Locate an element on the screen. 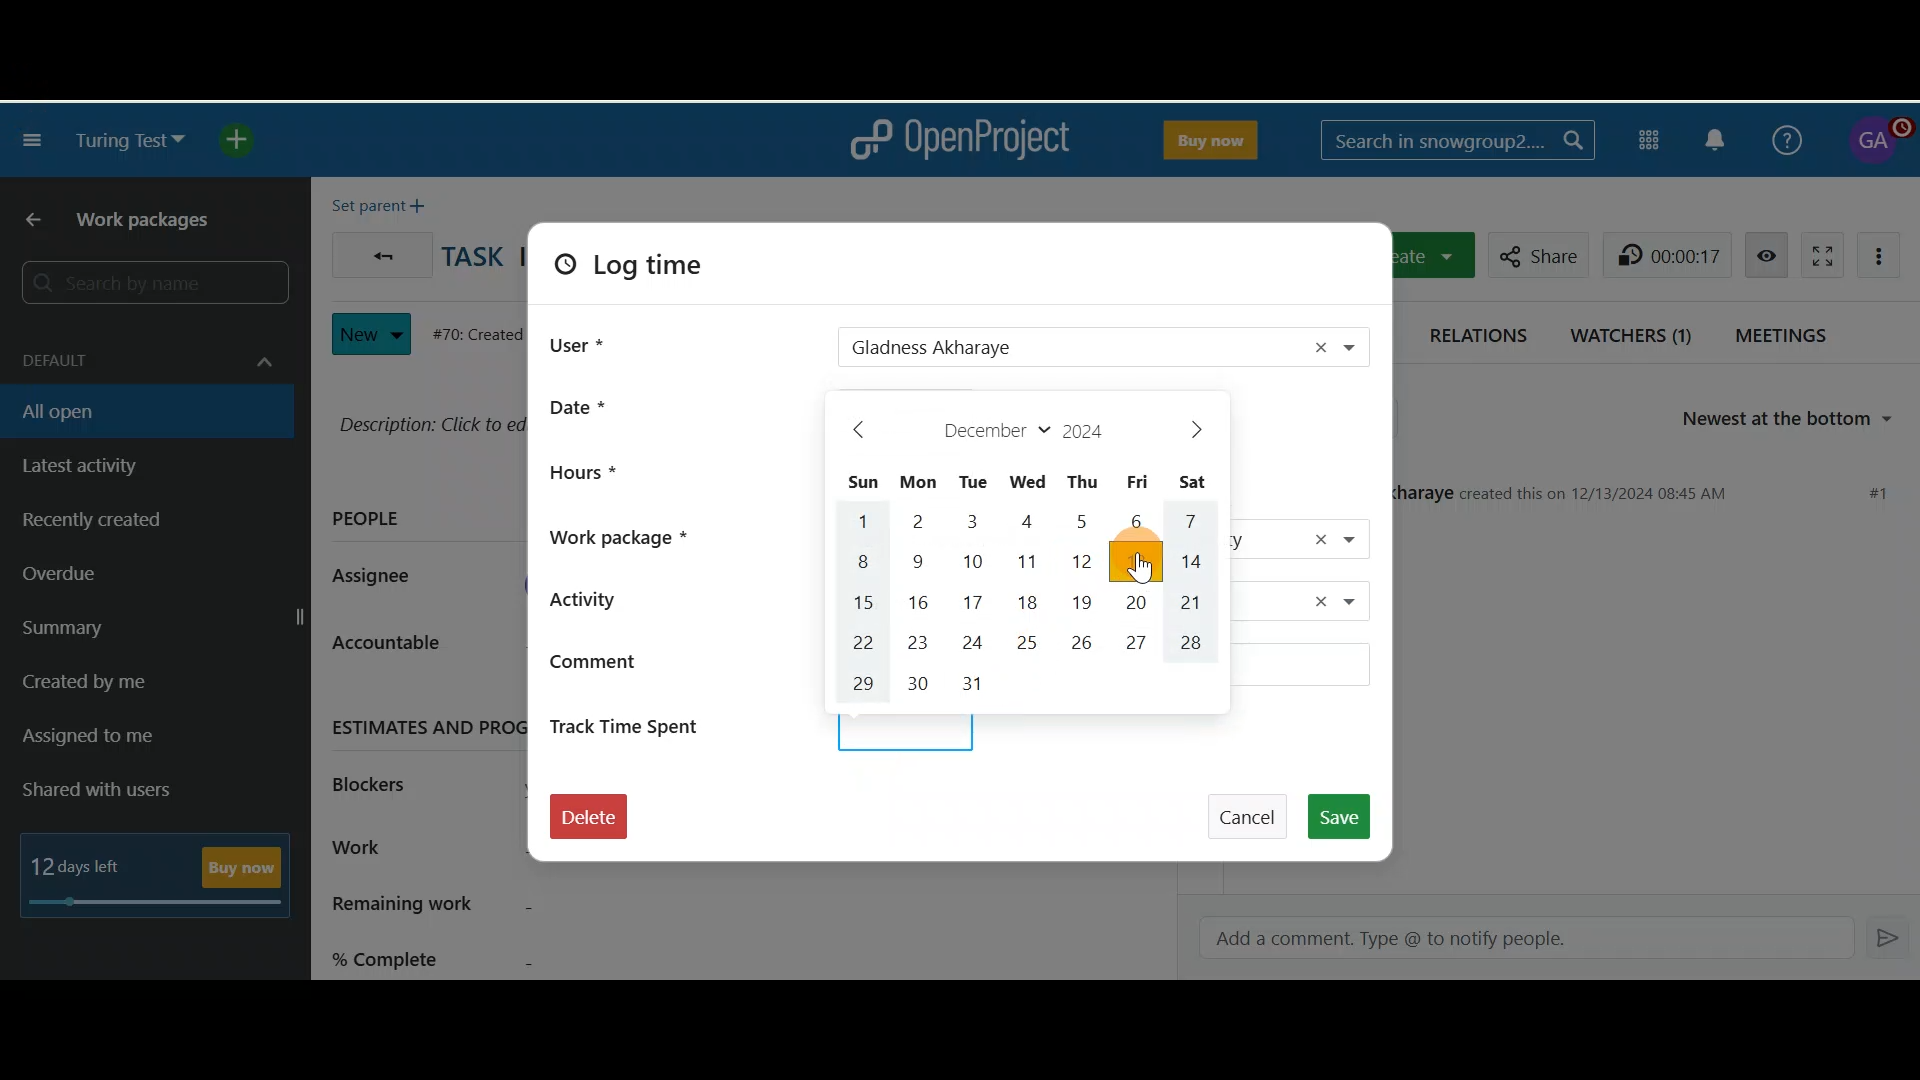 This screenshot has width=1920, height=1080. ESTIMATES AND PROGRESS is located at coordinates (422, 725).